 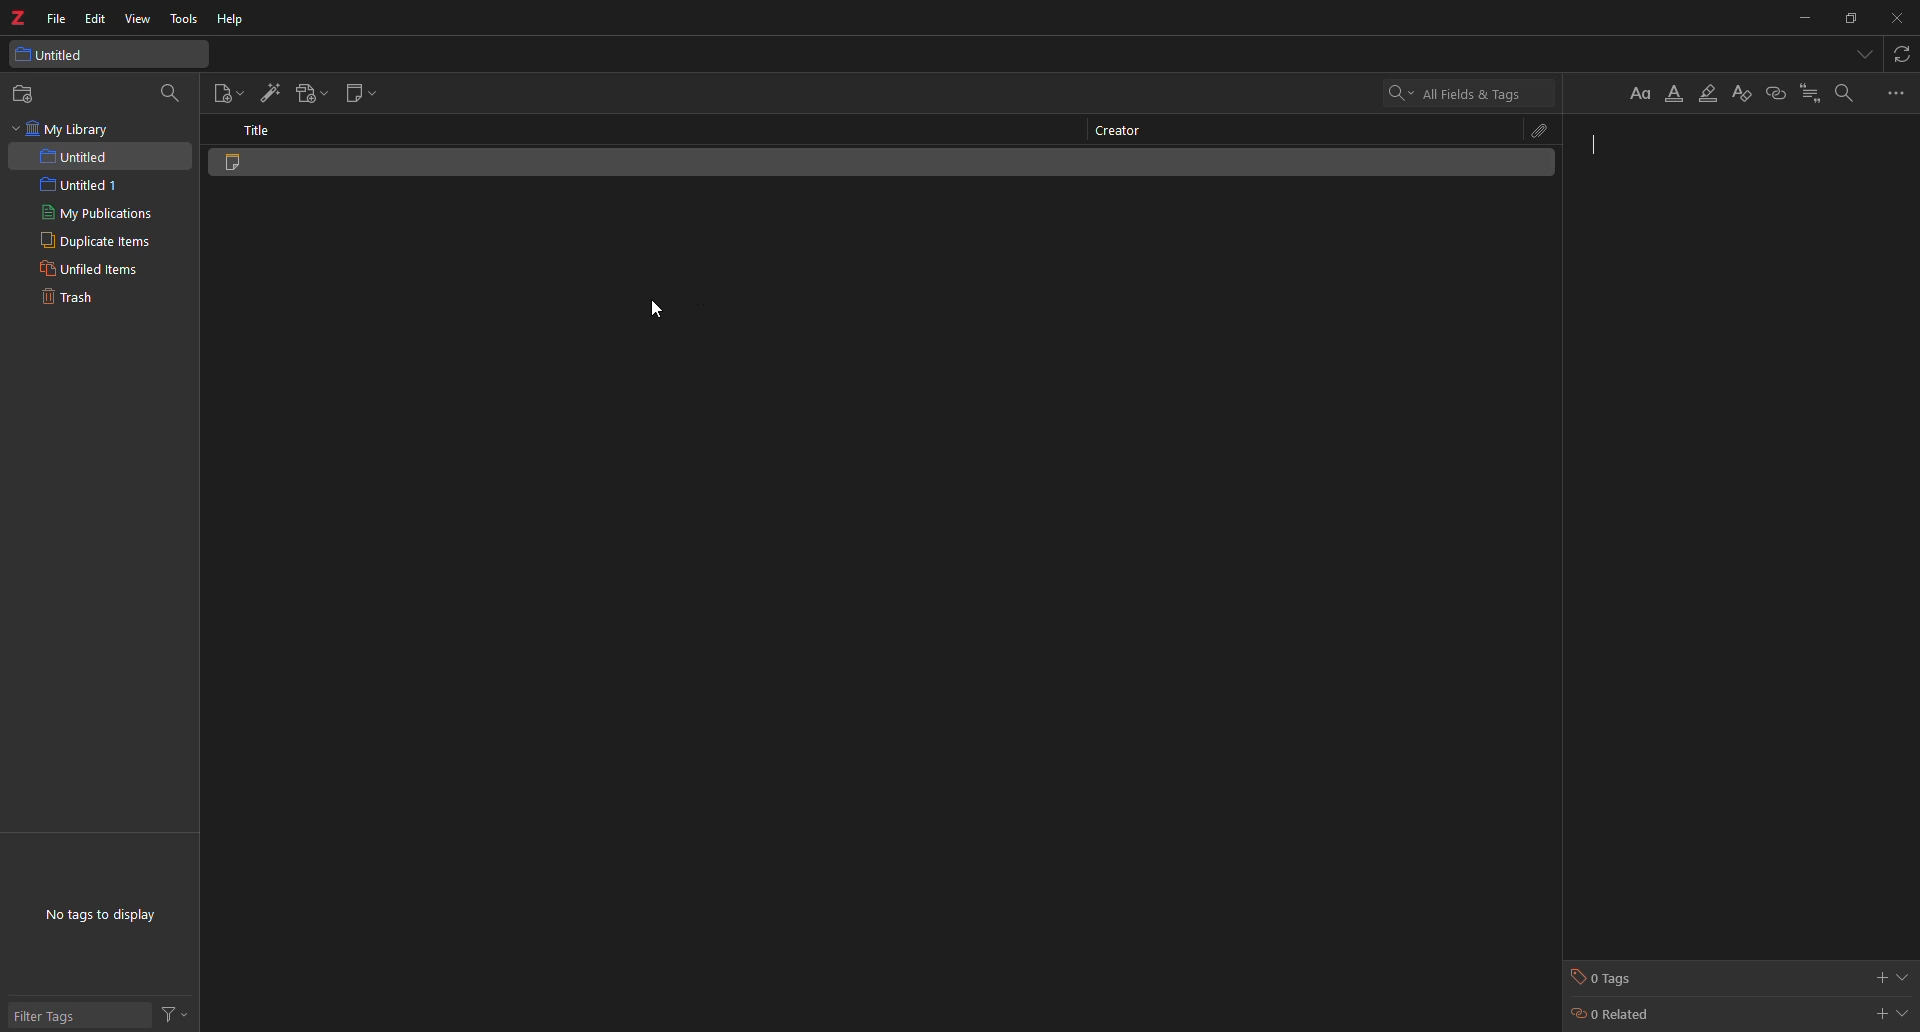 I want to click on 0 related, so click(x=1626, y=1016).